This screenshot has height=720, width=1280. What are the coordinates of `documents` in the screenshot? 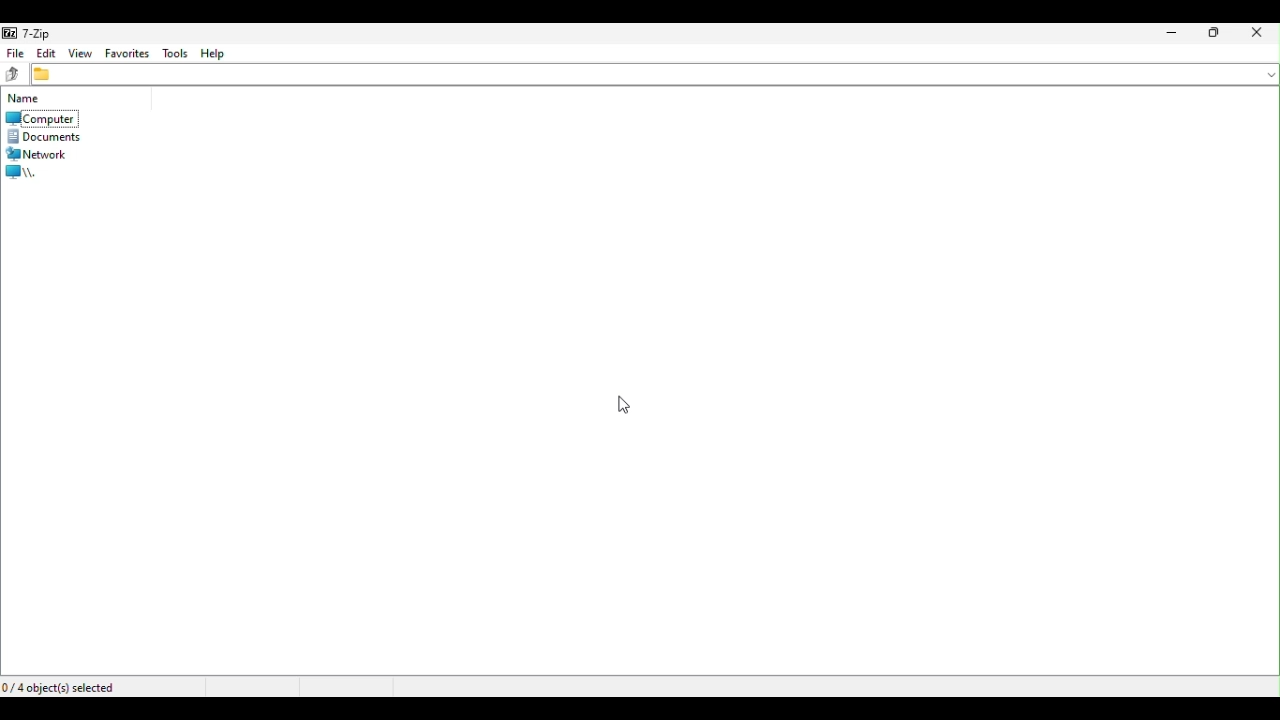 It's located at (46, 135).